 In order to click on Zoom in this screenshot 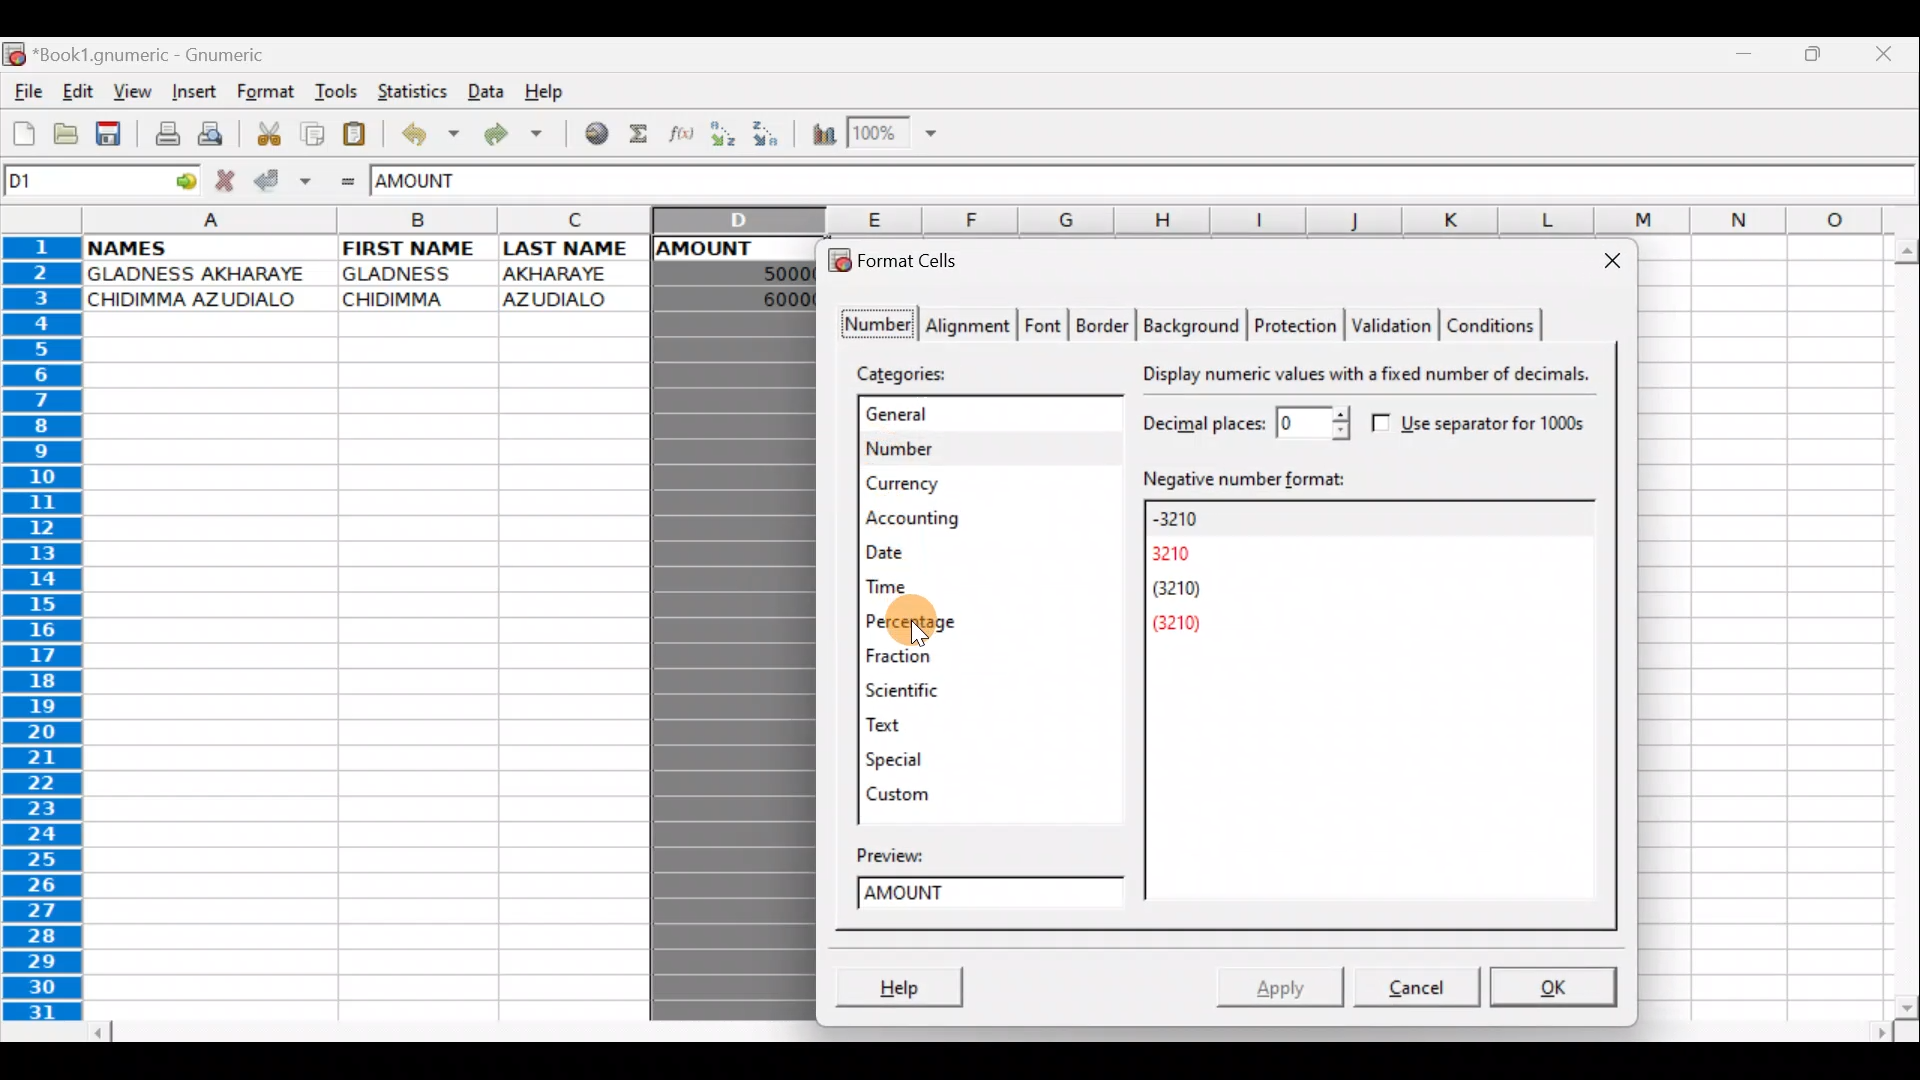, I will do `click(896, 135)`.